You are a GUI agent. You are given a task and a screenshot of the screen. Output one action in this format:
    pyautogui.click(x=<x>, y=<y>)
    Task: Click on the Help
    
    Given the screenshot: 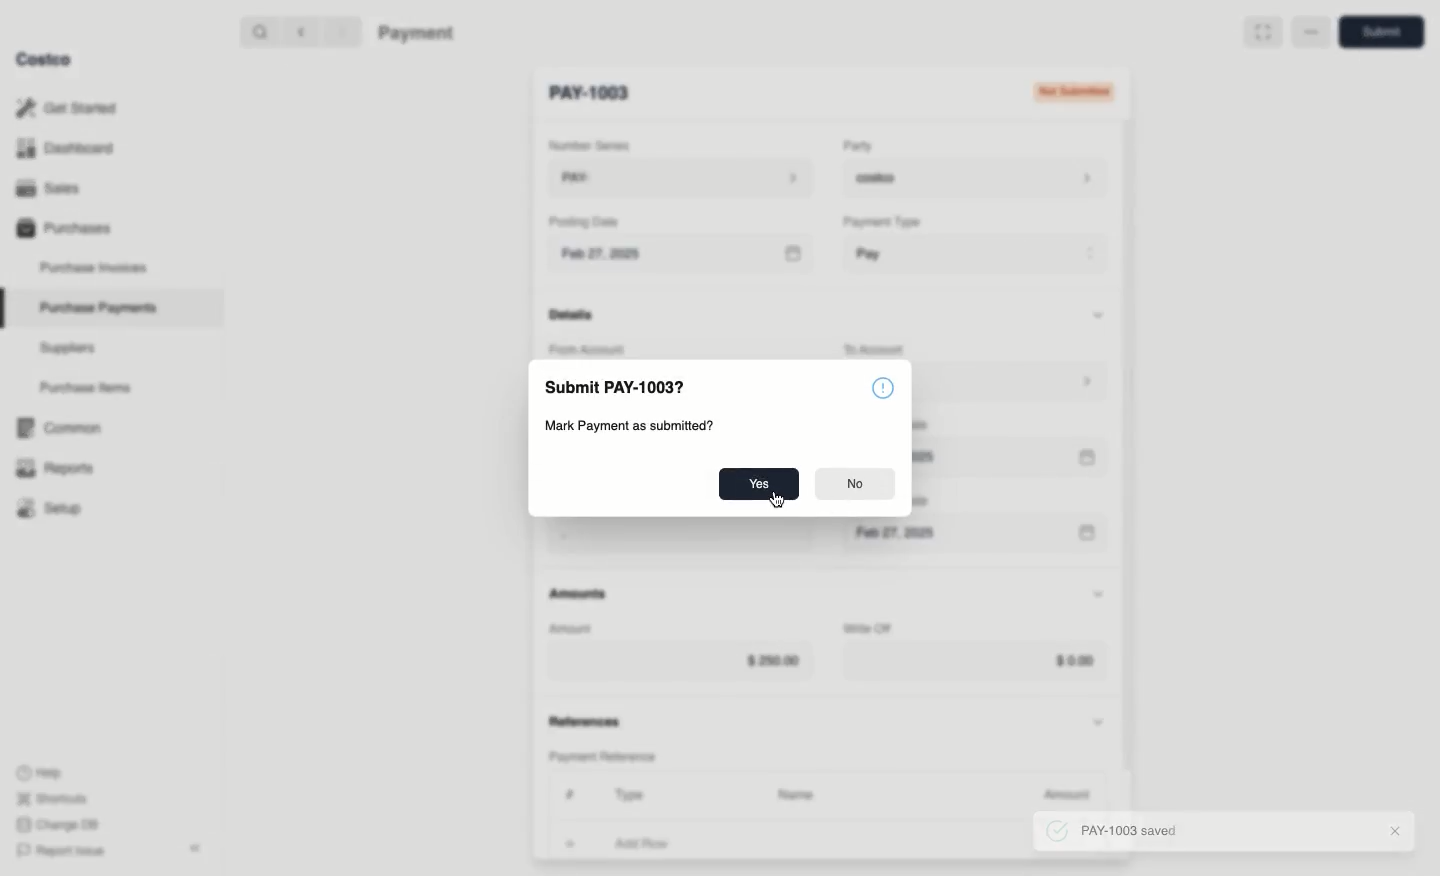 What is the action you would take?
    pyautogui.click(x=39, y=771)
    